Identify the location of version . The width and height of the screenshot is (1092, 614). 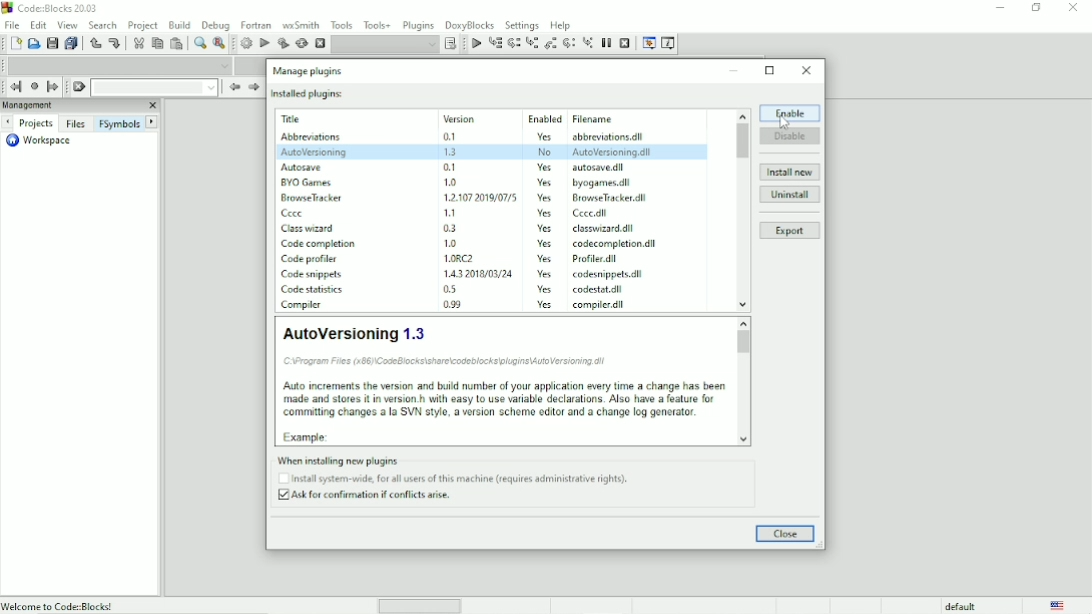
(472, 272).